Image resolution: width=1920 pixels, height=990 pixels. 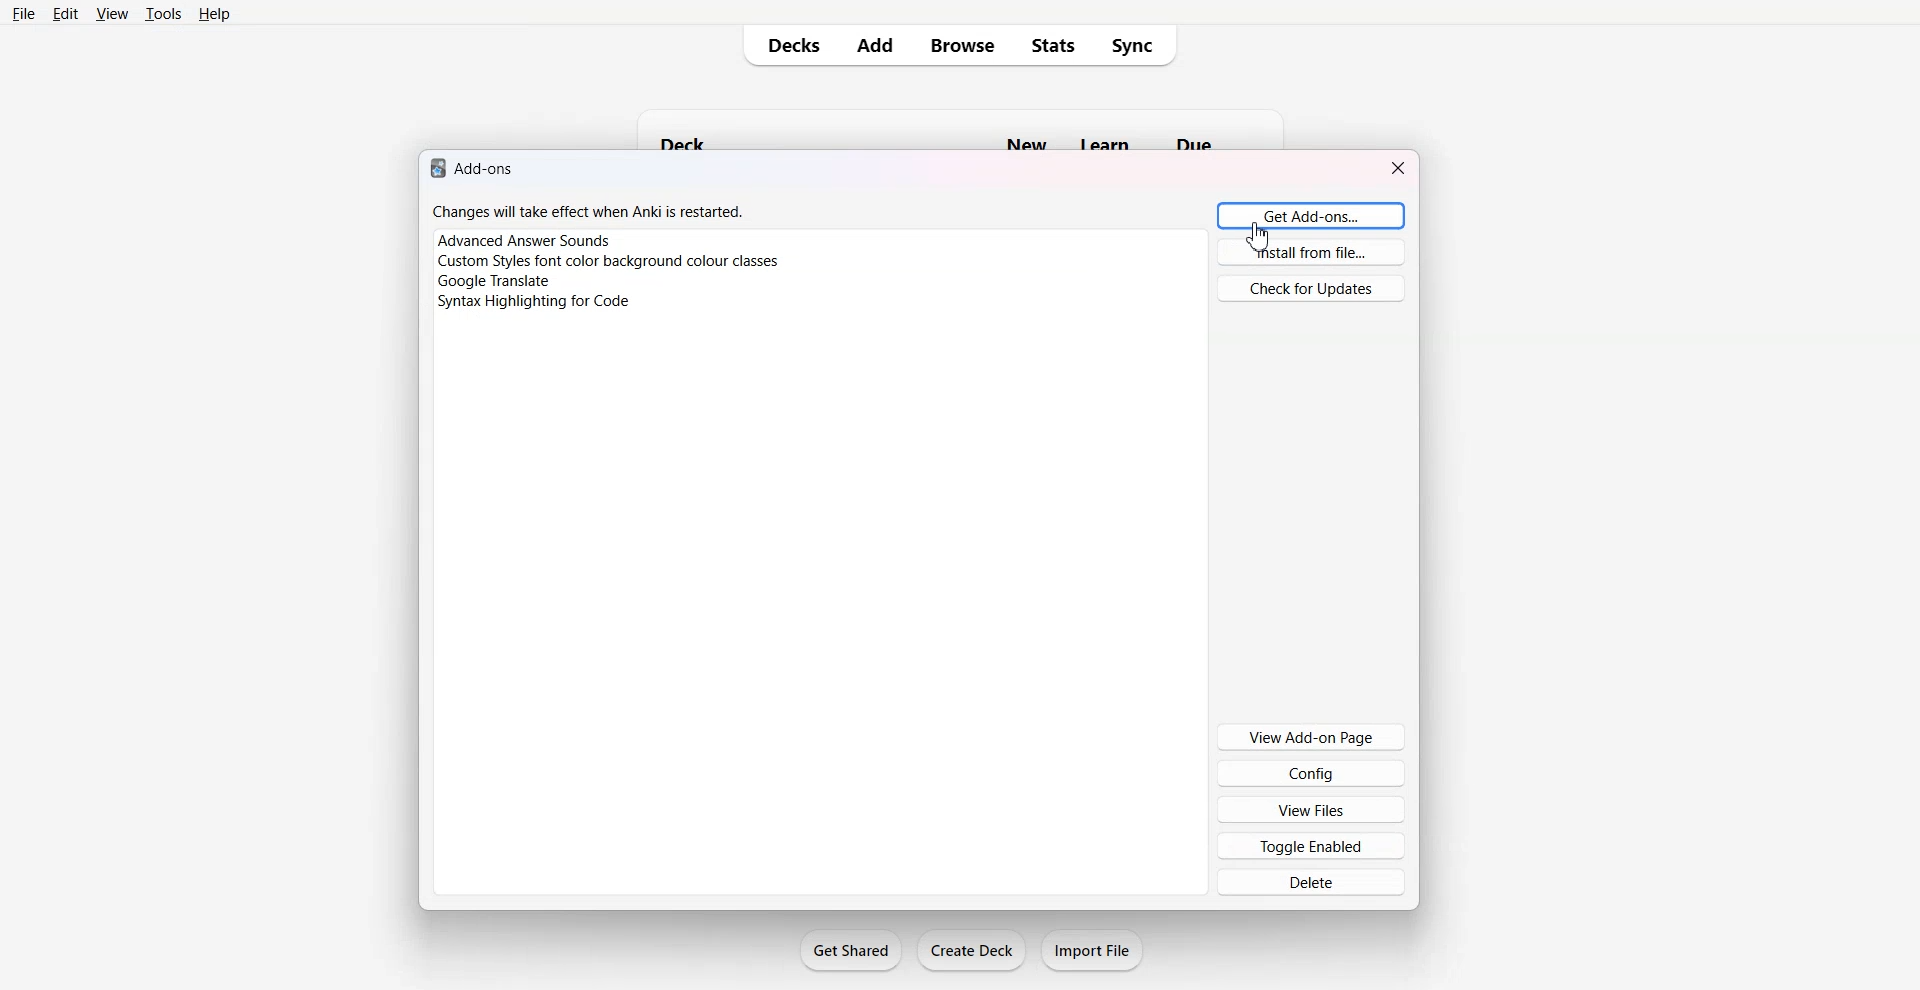 I want to click on Tools, so click(x=163, y=14).